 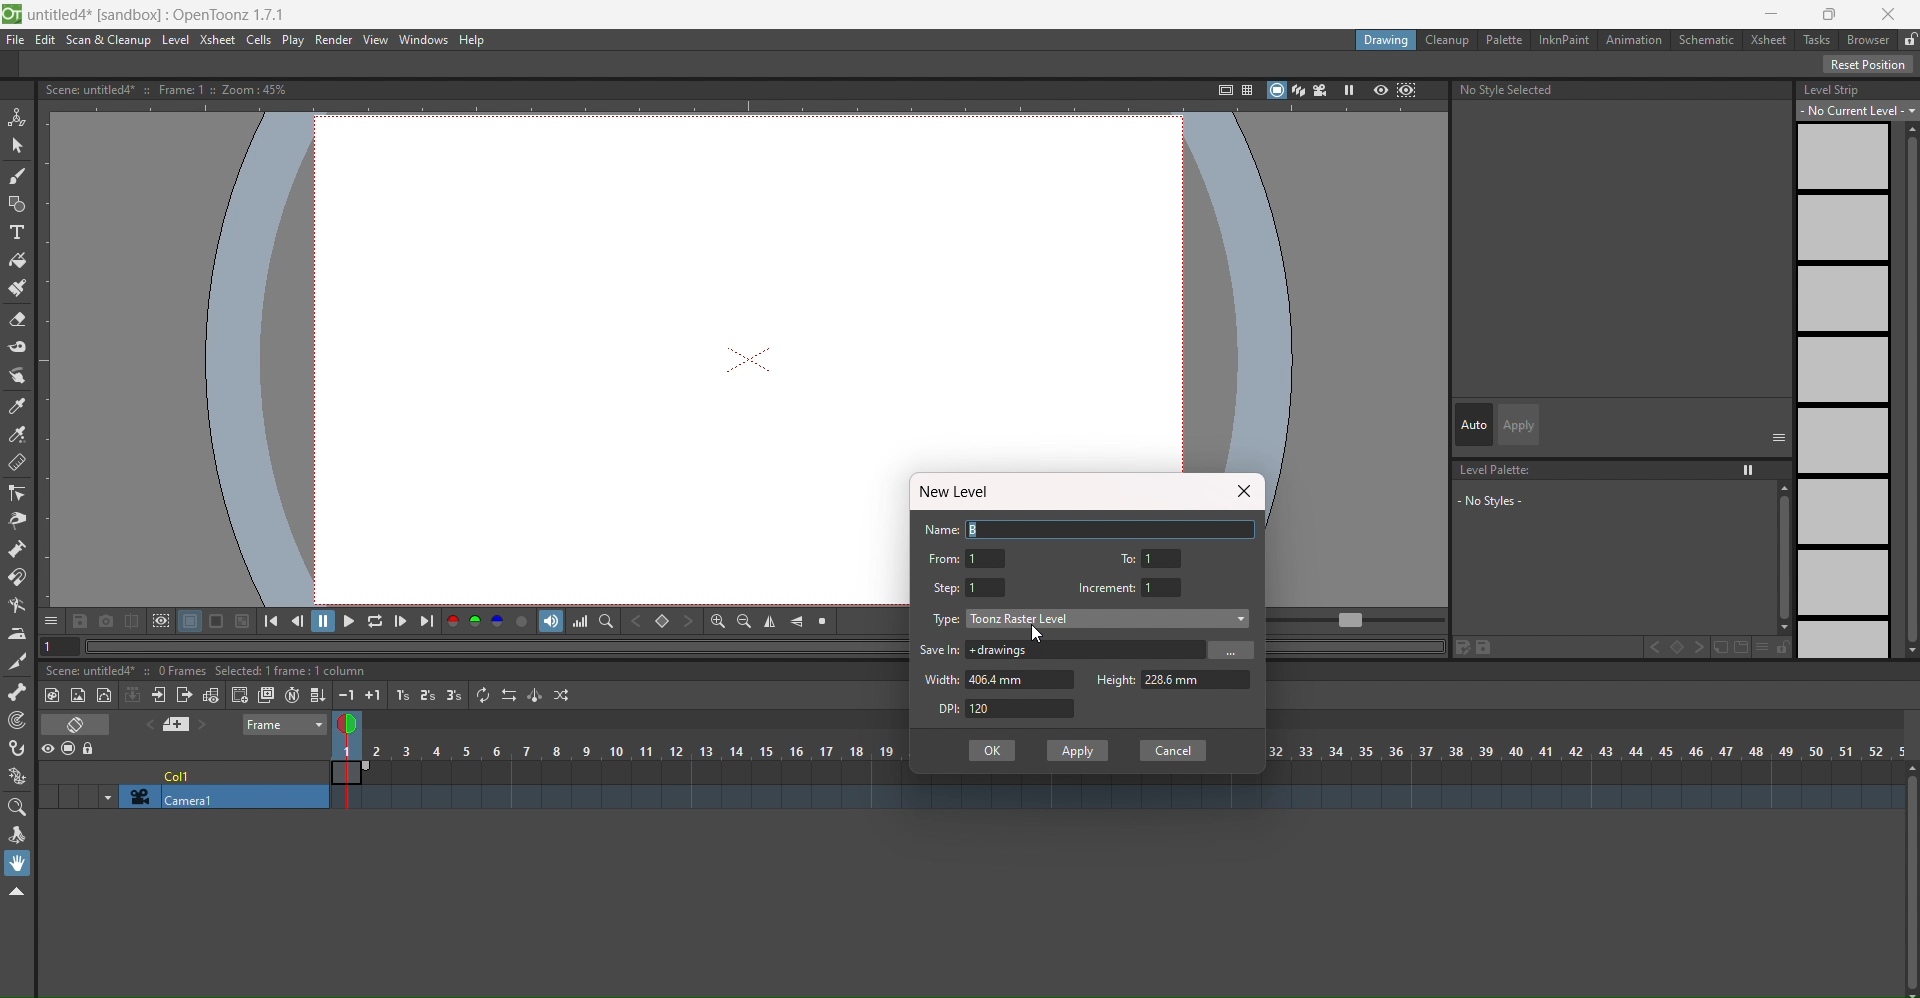 What do you see at coordinates (209, 671) in the screenshot?
I see `text` at bounding box center [209, 671].